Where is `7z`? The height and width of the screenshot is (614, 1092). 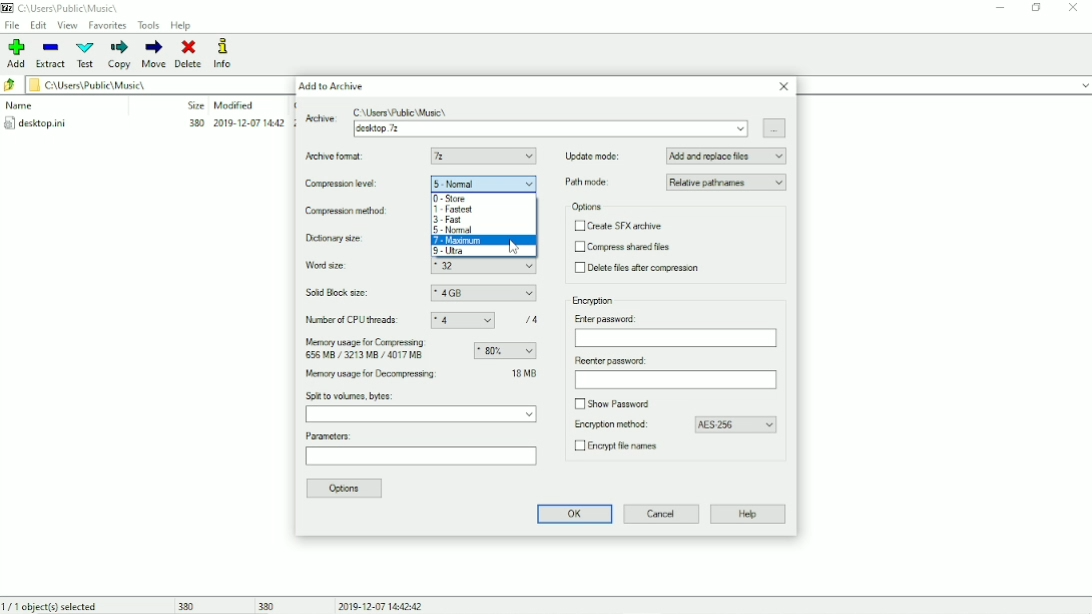 7z is located at coordinates (484, 156).